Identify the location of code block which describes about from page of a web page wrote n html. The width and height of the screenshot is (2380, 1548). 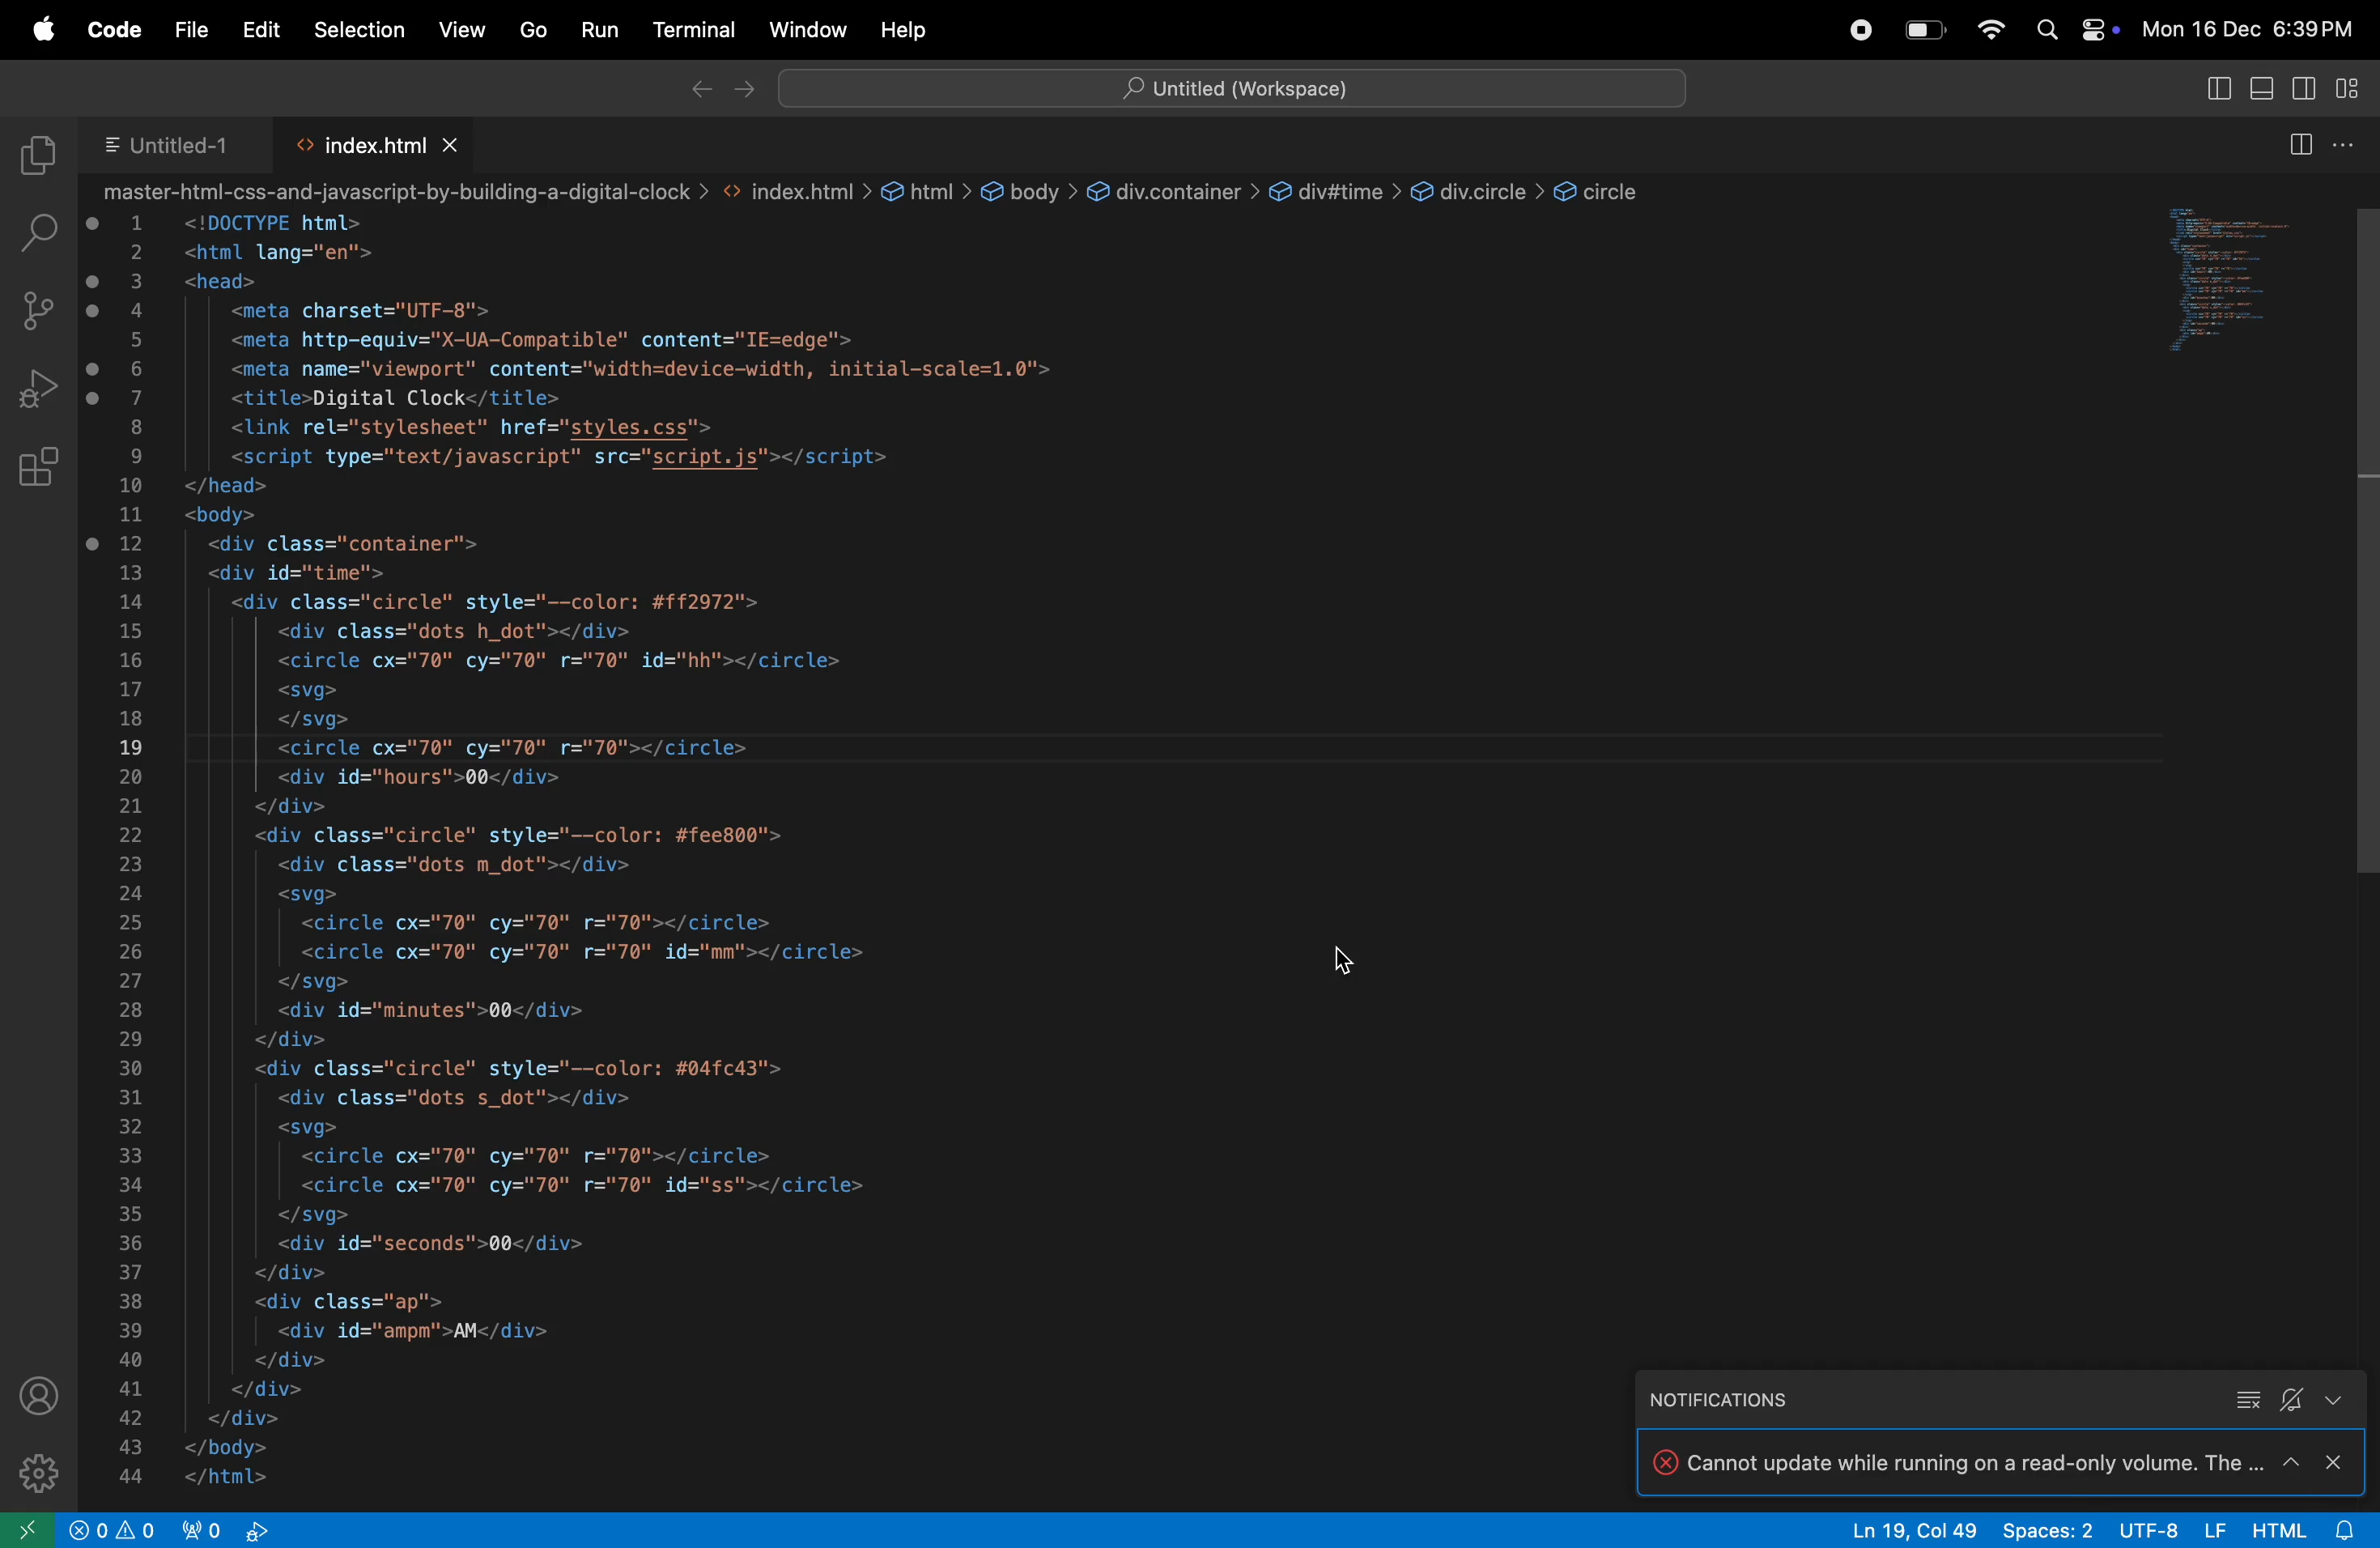
(851, 838).